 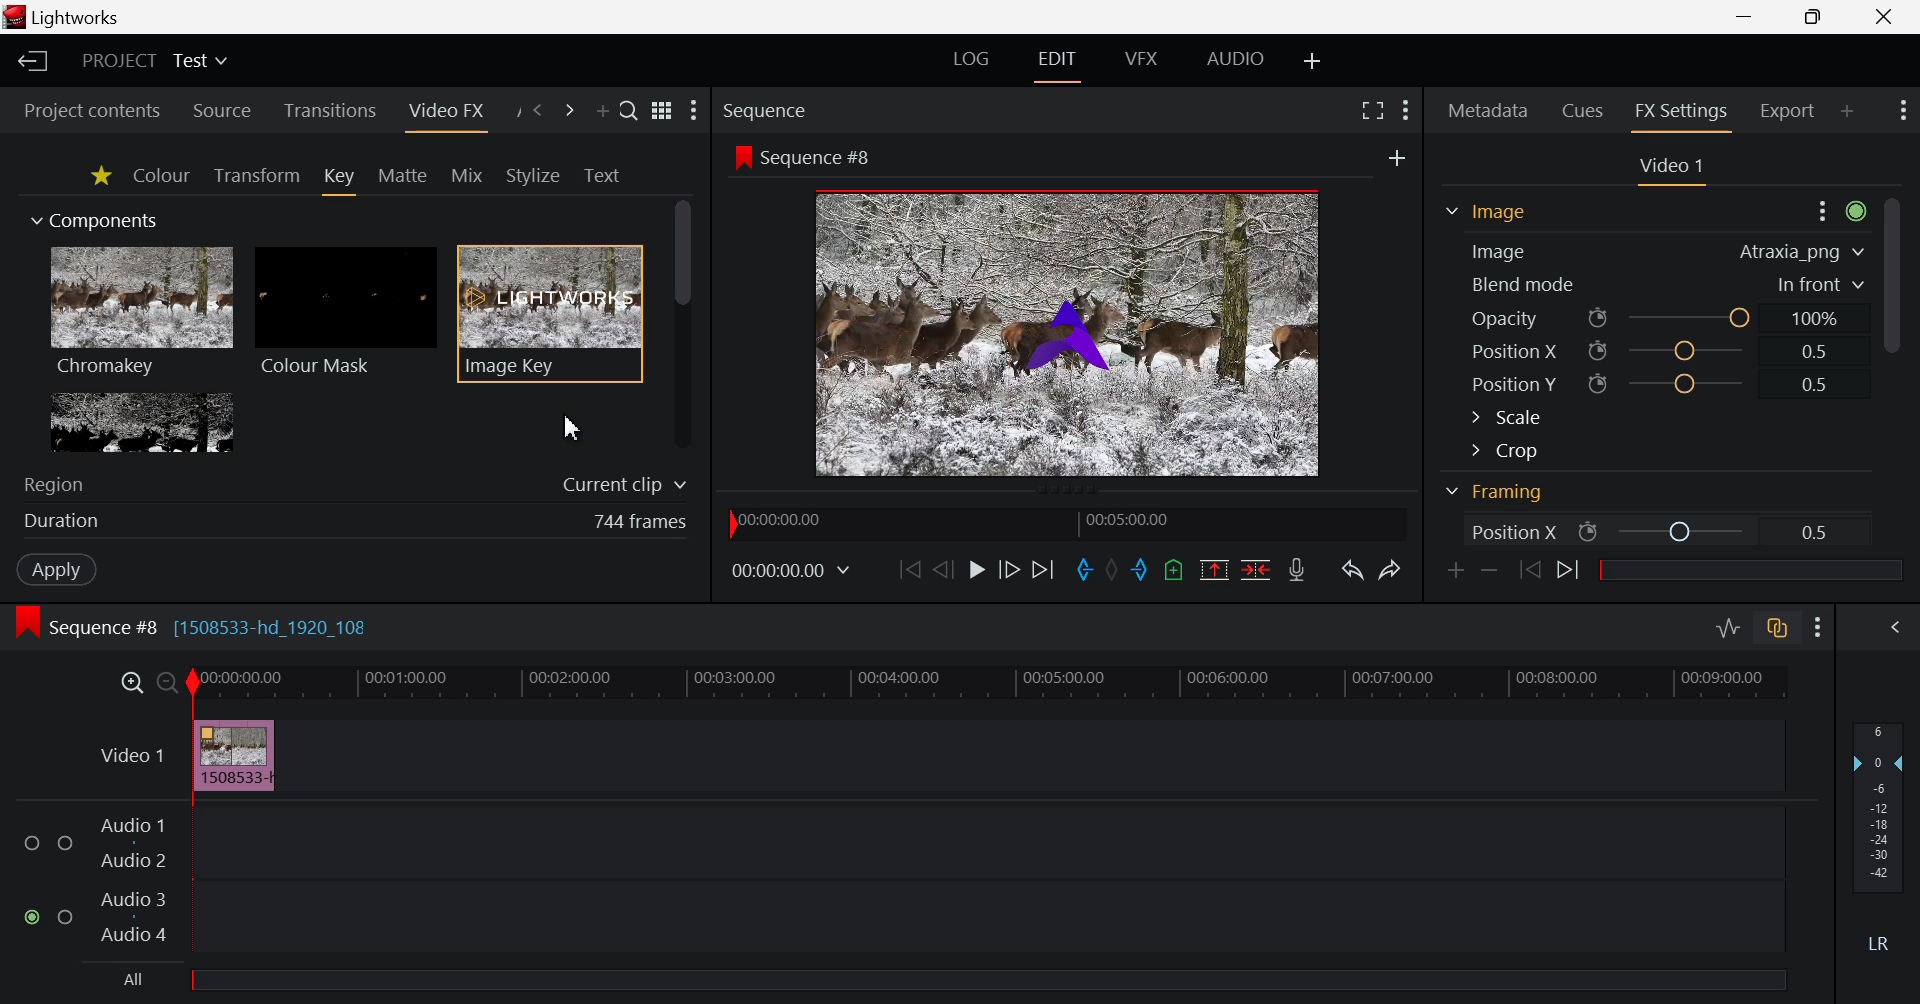 I want to click on Image, so click(x=1505, y=251).